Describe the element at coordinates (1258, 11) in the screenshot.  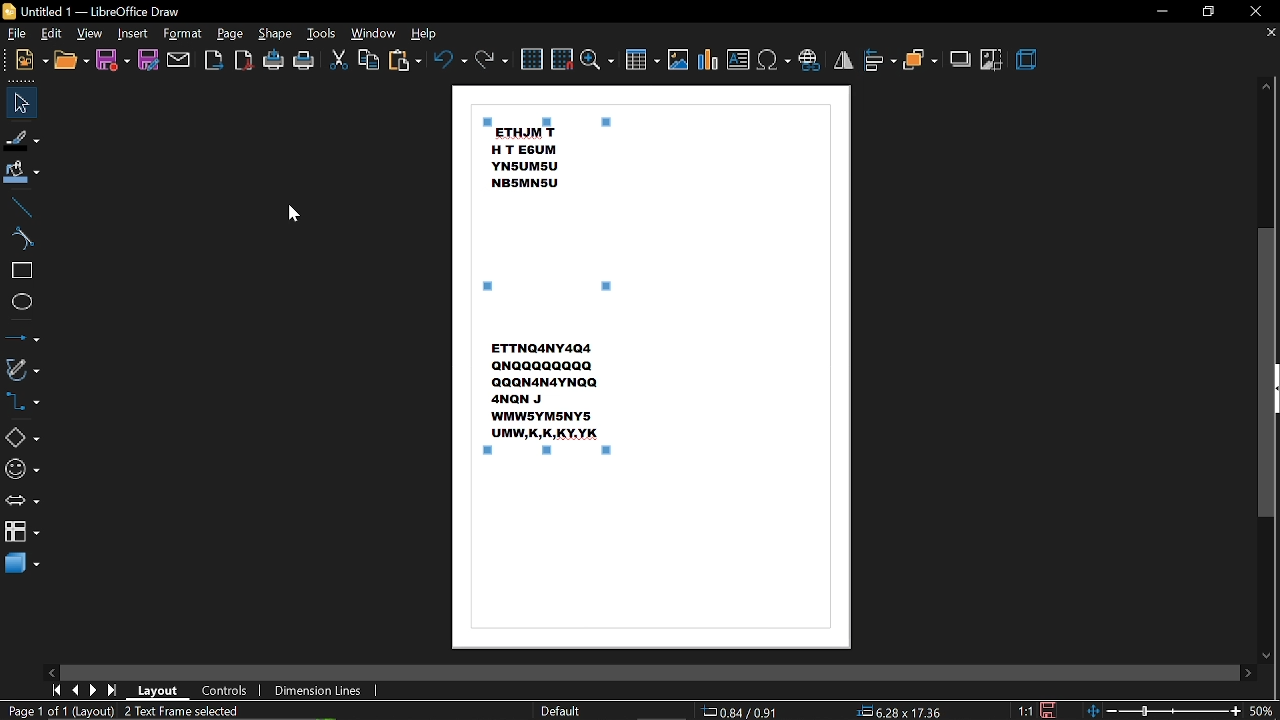
I see `close` at that location.